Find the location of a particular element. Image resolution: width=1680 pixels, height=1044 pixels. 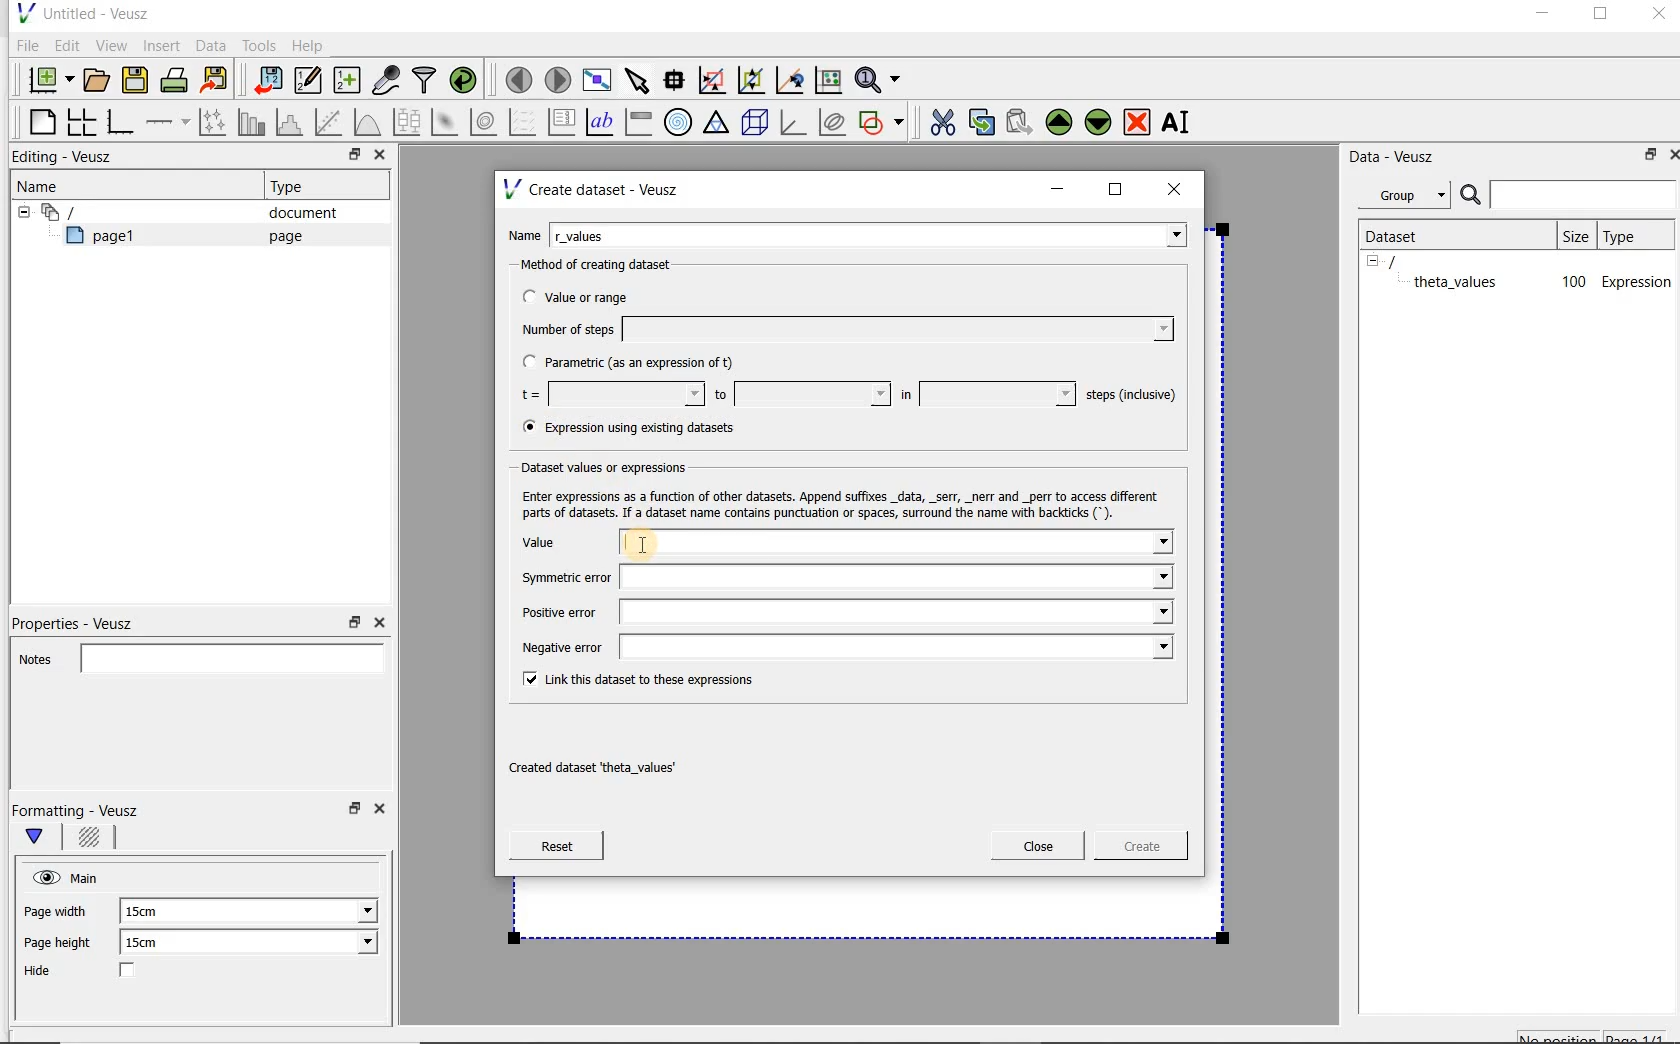

Page width is located at coordinates (56, 908).